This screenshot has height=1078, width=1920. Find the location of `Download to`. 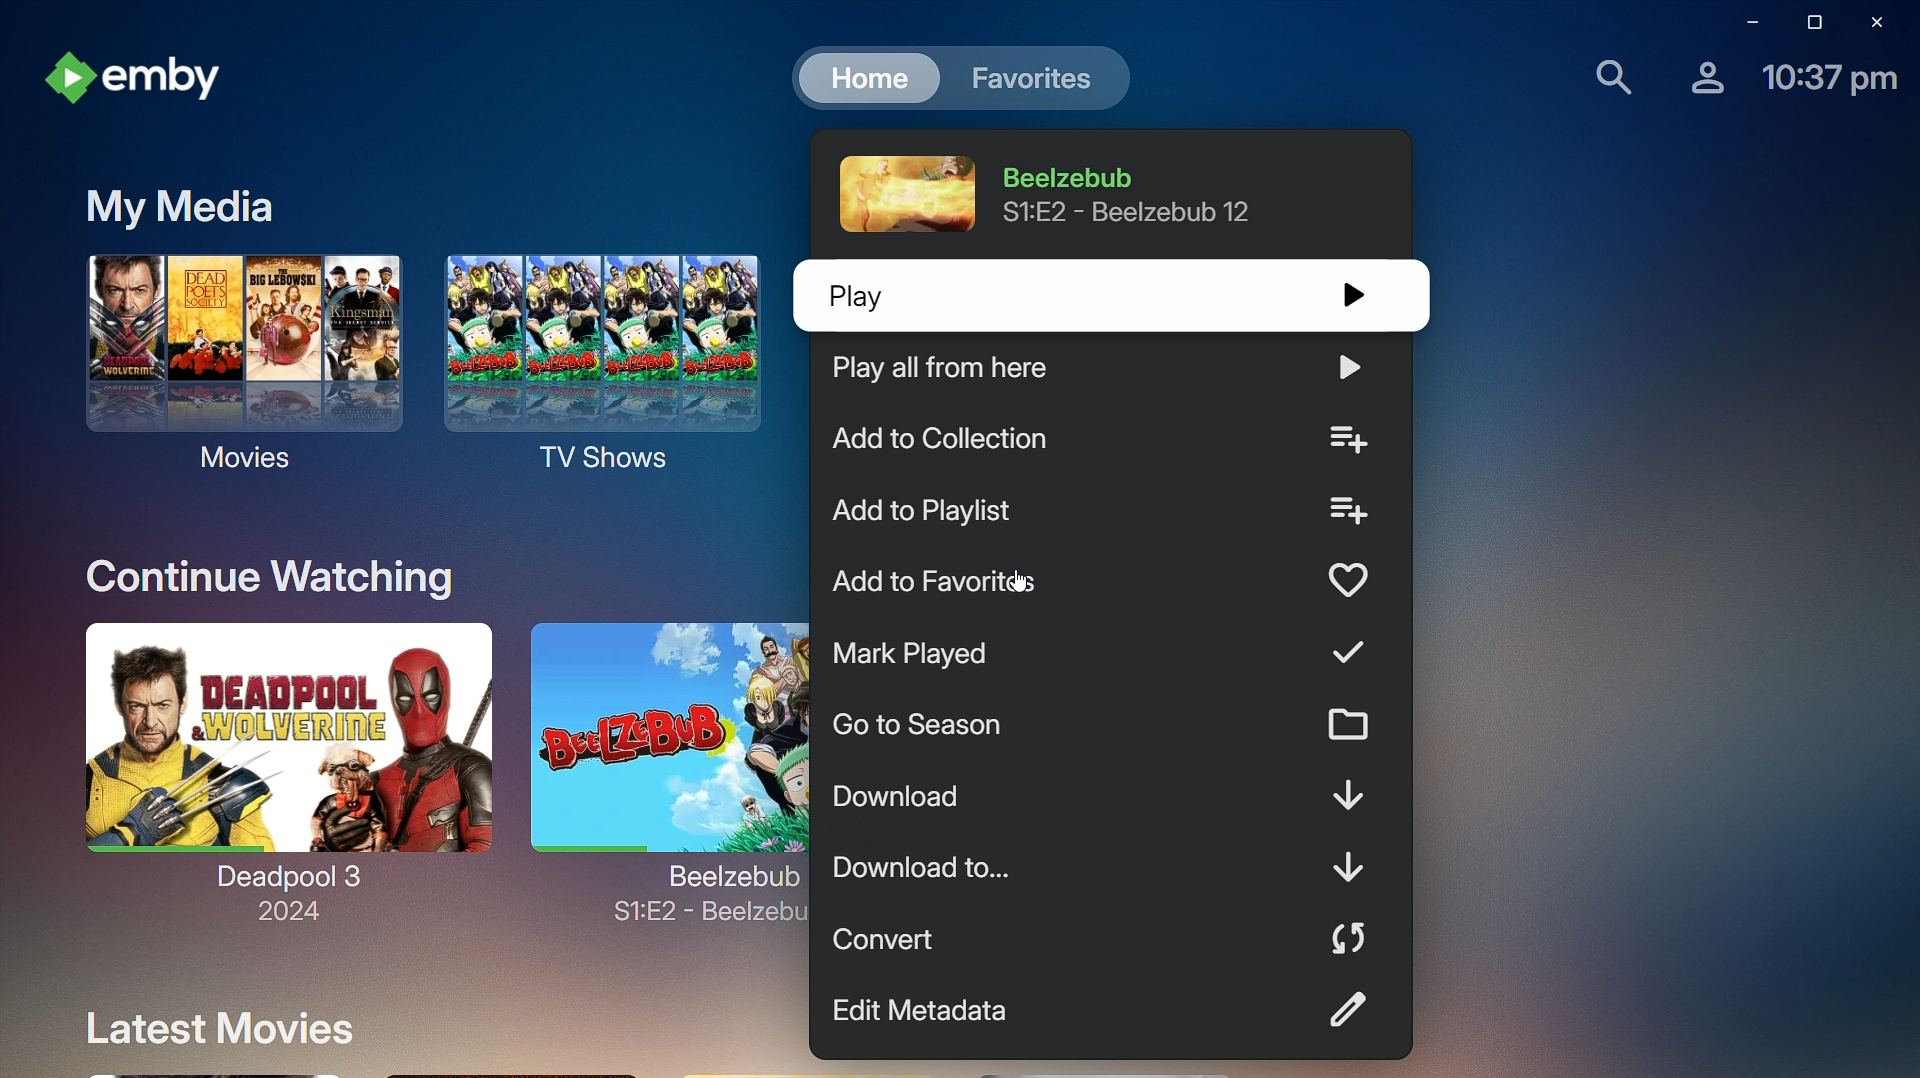

Download to is located at coordinates (1104, 866).